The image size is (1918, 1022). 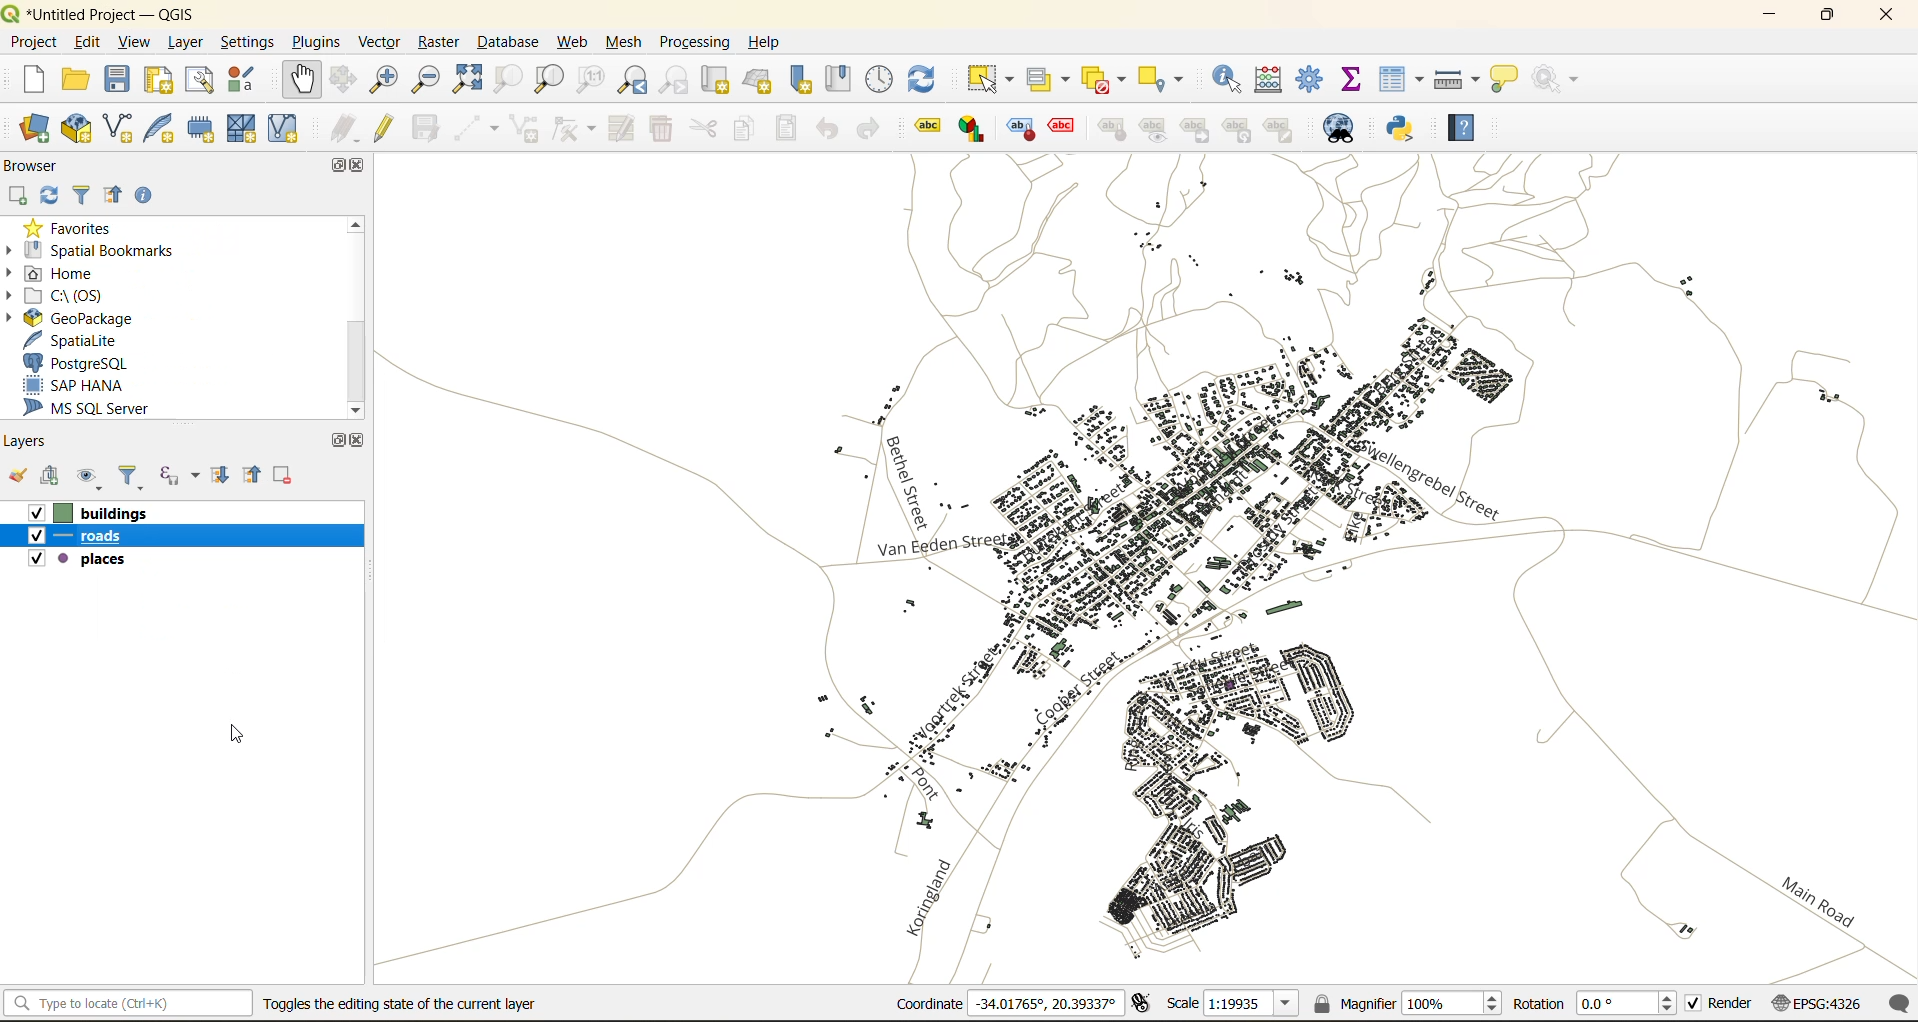 What do you see at coordinates (72, 80) in the screenshot?
I see `open` at bounding box center [72, 80].